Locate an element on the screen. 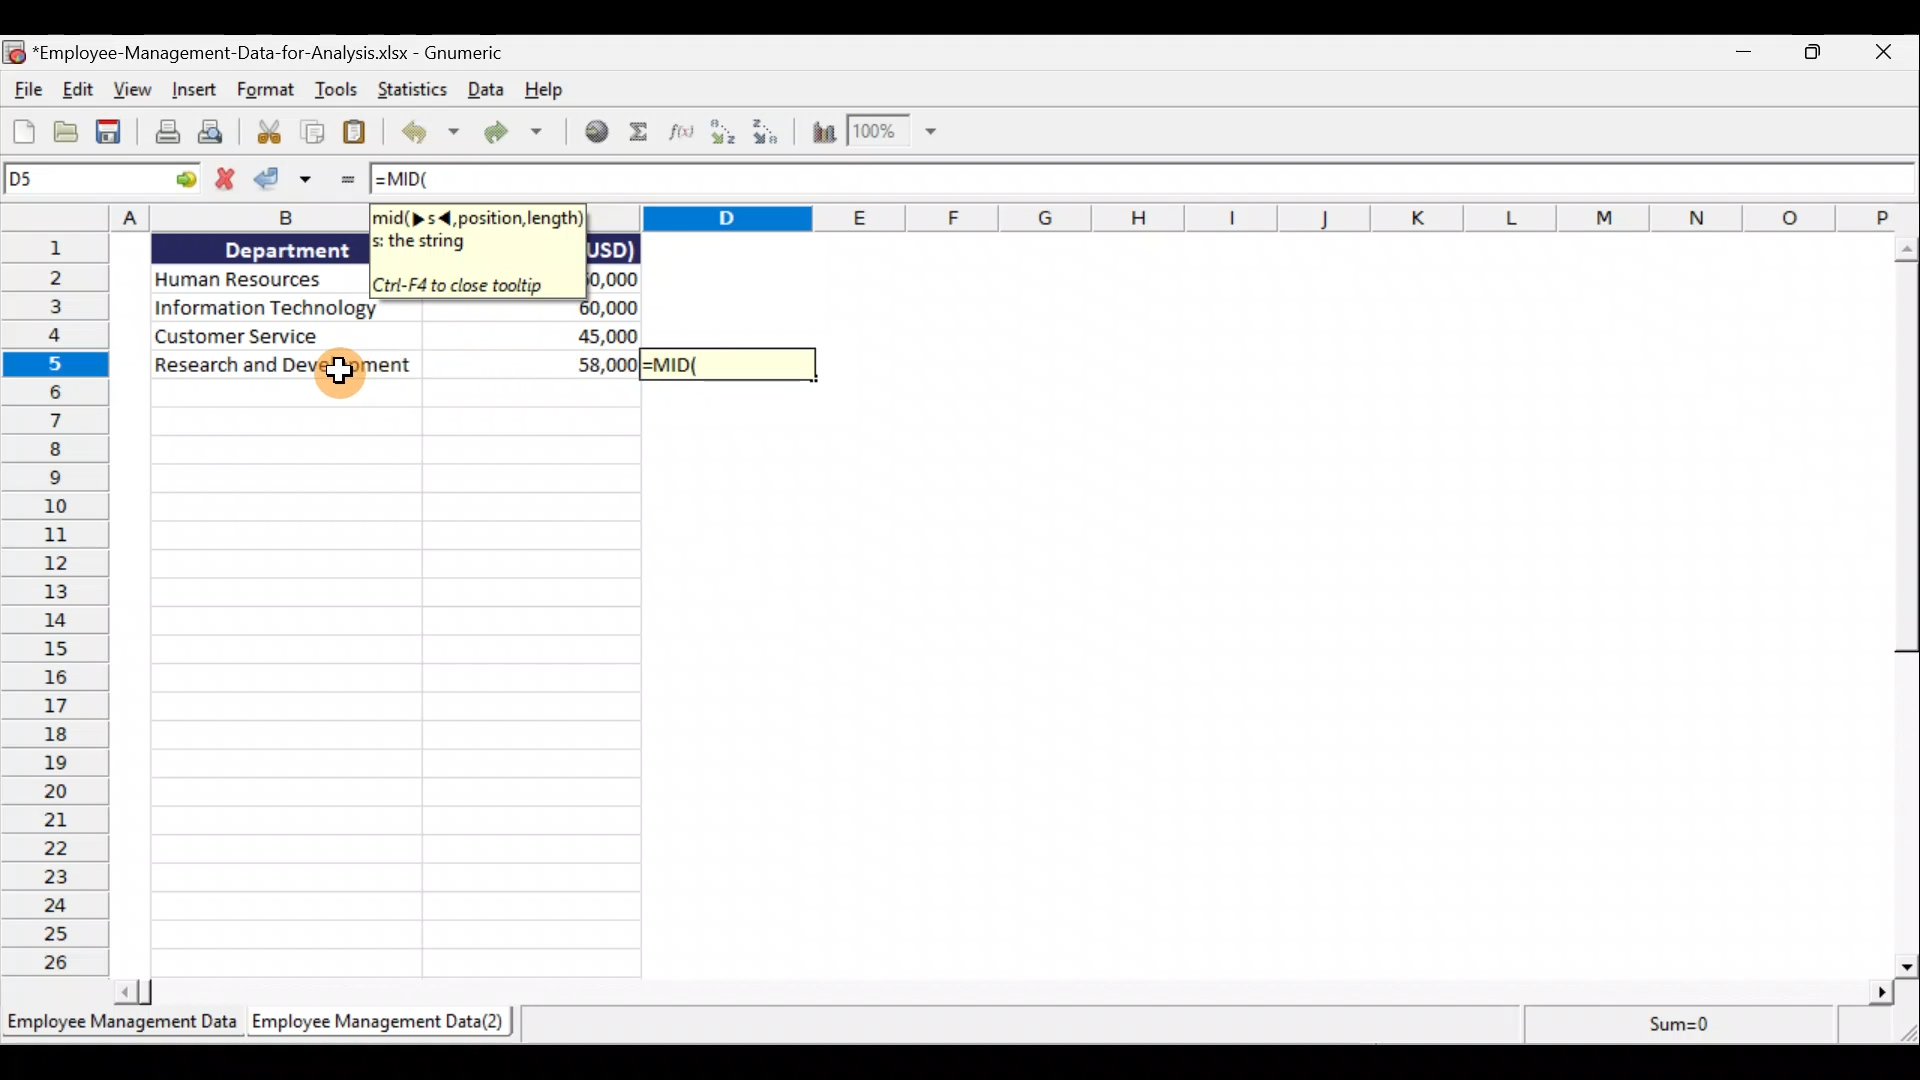 The width and height of the screenshot is (1920, 1080). data is located at coordinates (252, 367).